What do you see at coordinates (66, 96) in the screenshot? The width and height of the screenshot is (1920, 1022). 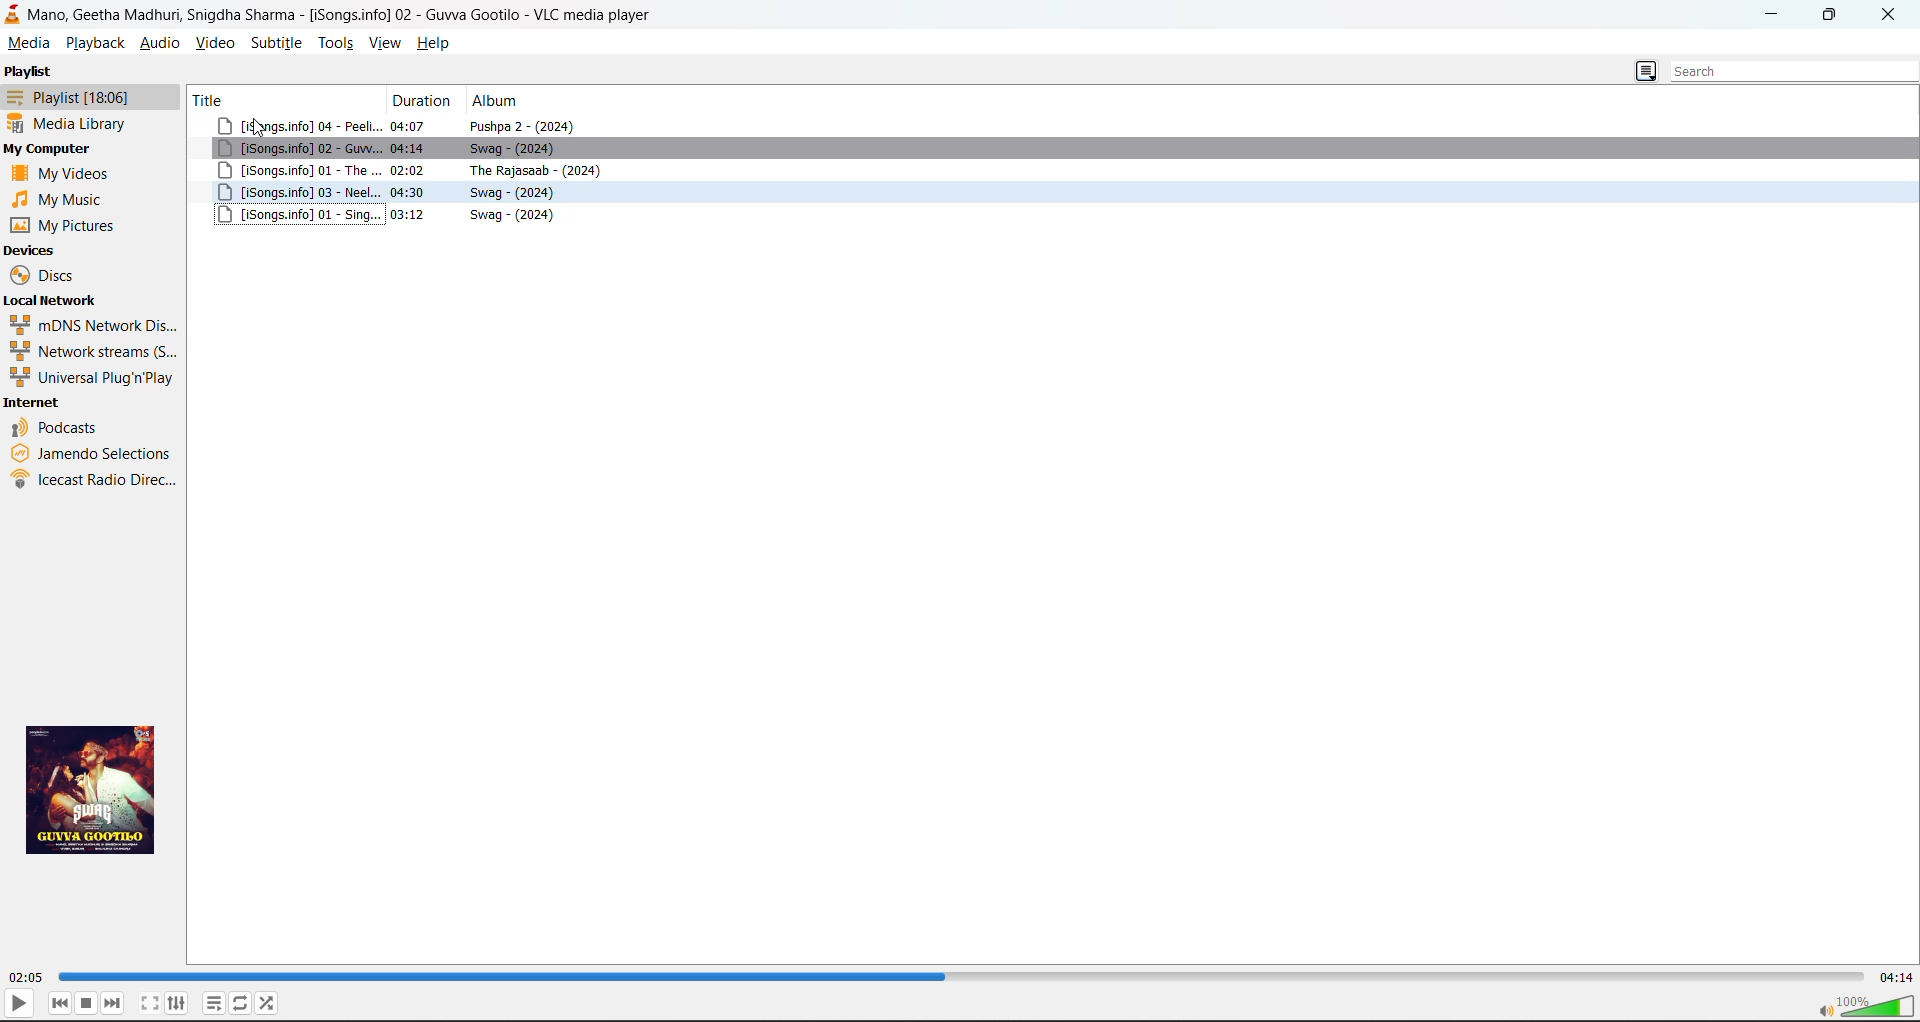 I see `playlist` at bounding box center [66, 96].